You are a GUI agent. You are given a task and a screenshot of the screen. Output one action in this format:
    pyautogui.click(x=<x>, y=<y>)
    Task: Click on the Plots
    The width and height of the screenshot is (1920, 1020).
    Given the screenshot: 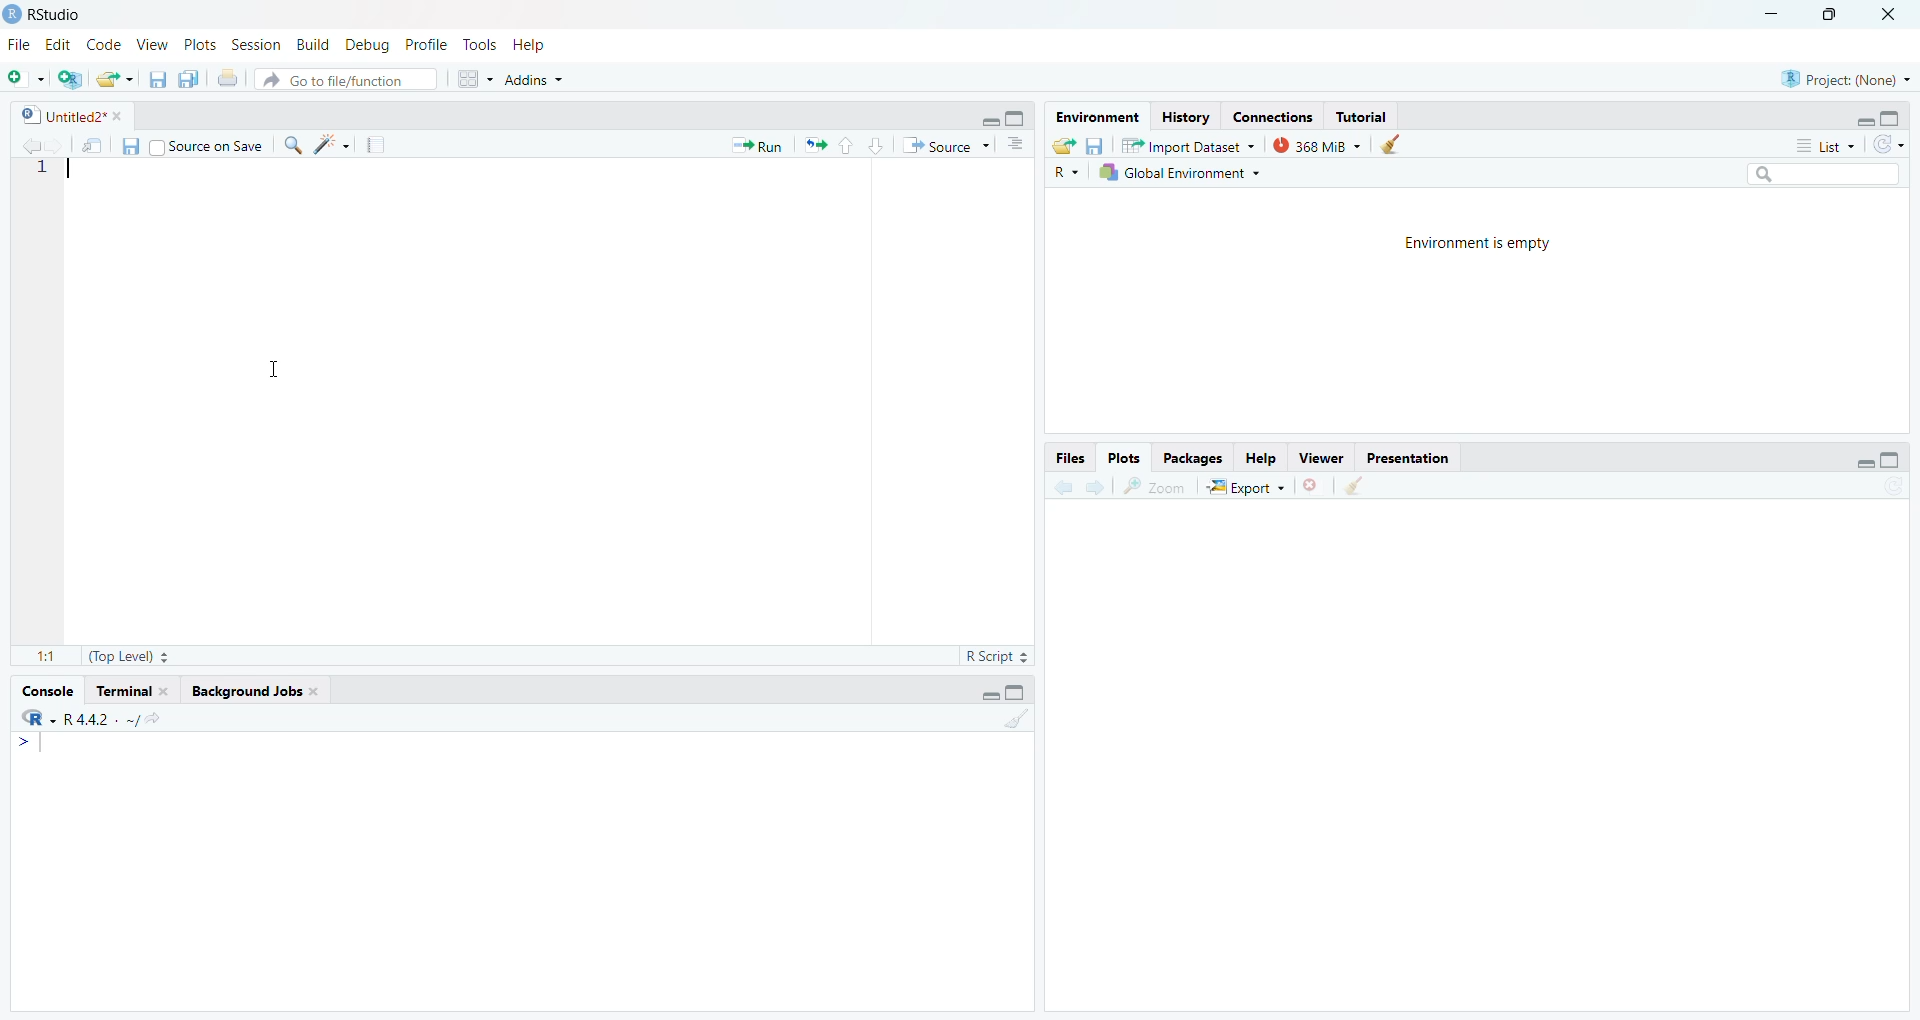 What is the action you would take?
    pyautogui.click(x=1124, y=458)
    